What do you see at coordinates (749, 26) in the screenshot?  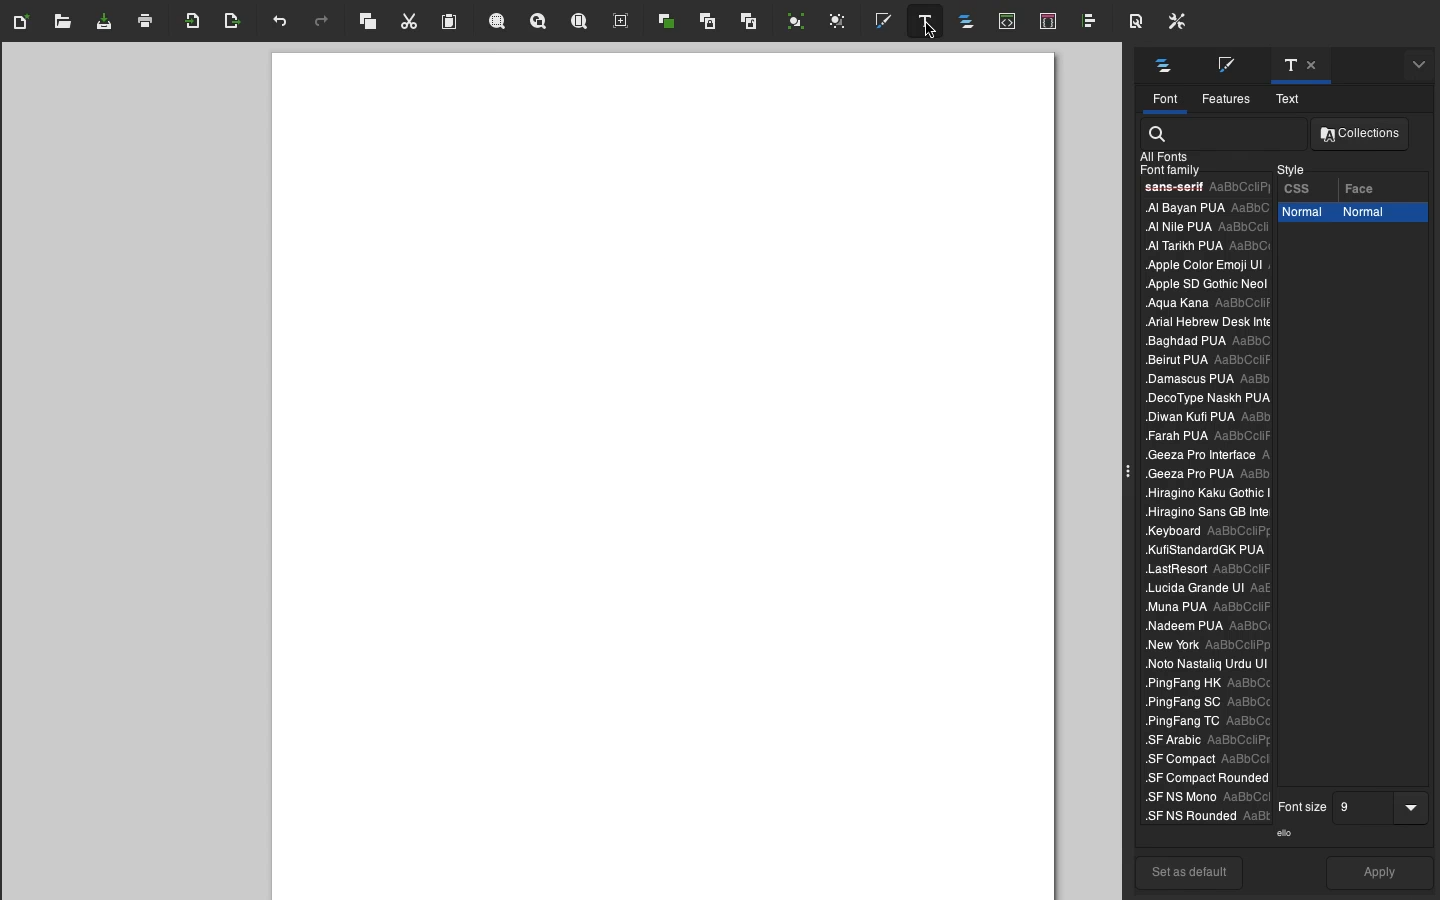 I see `Unlink clone` at bounding box center [749, 26].